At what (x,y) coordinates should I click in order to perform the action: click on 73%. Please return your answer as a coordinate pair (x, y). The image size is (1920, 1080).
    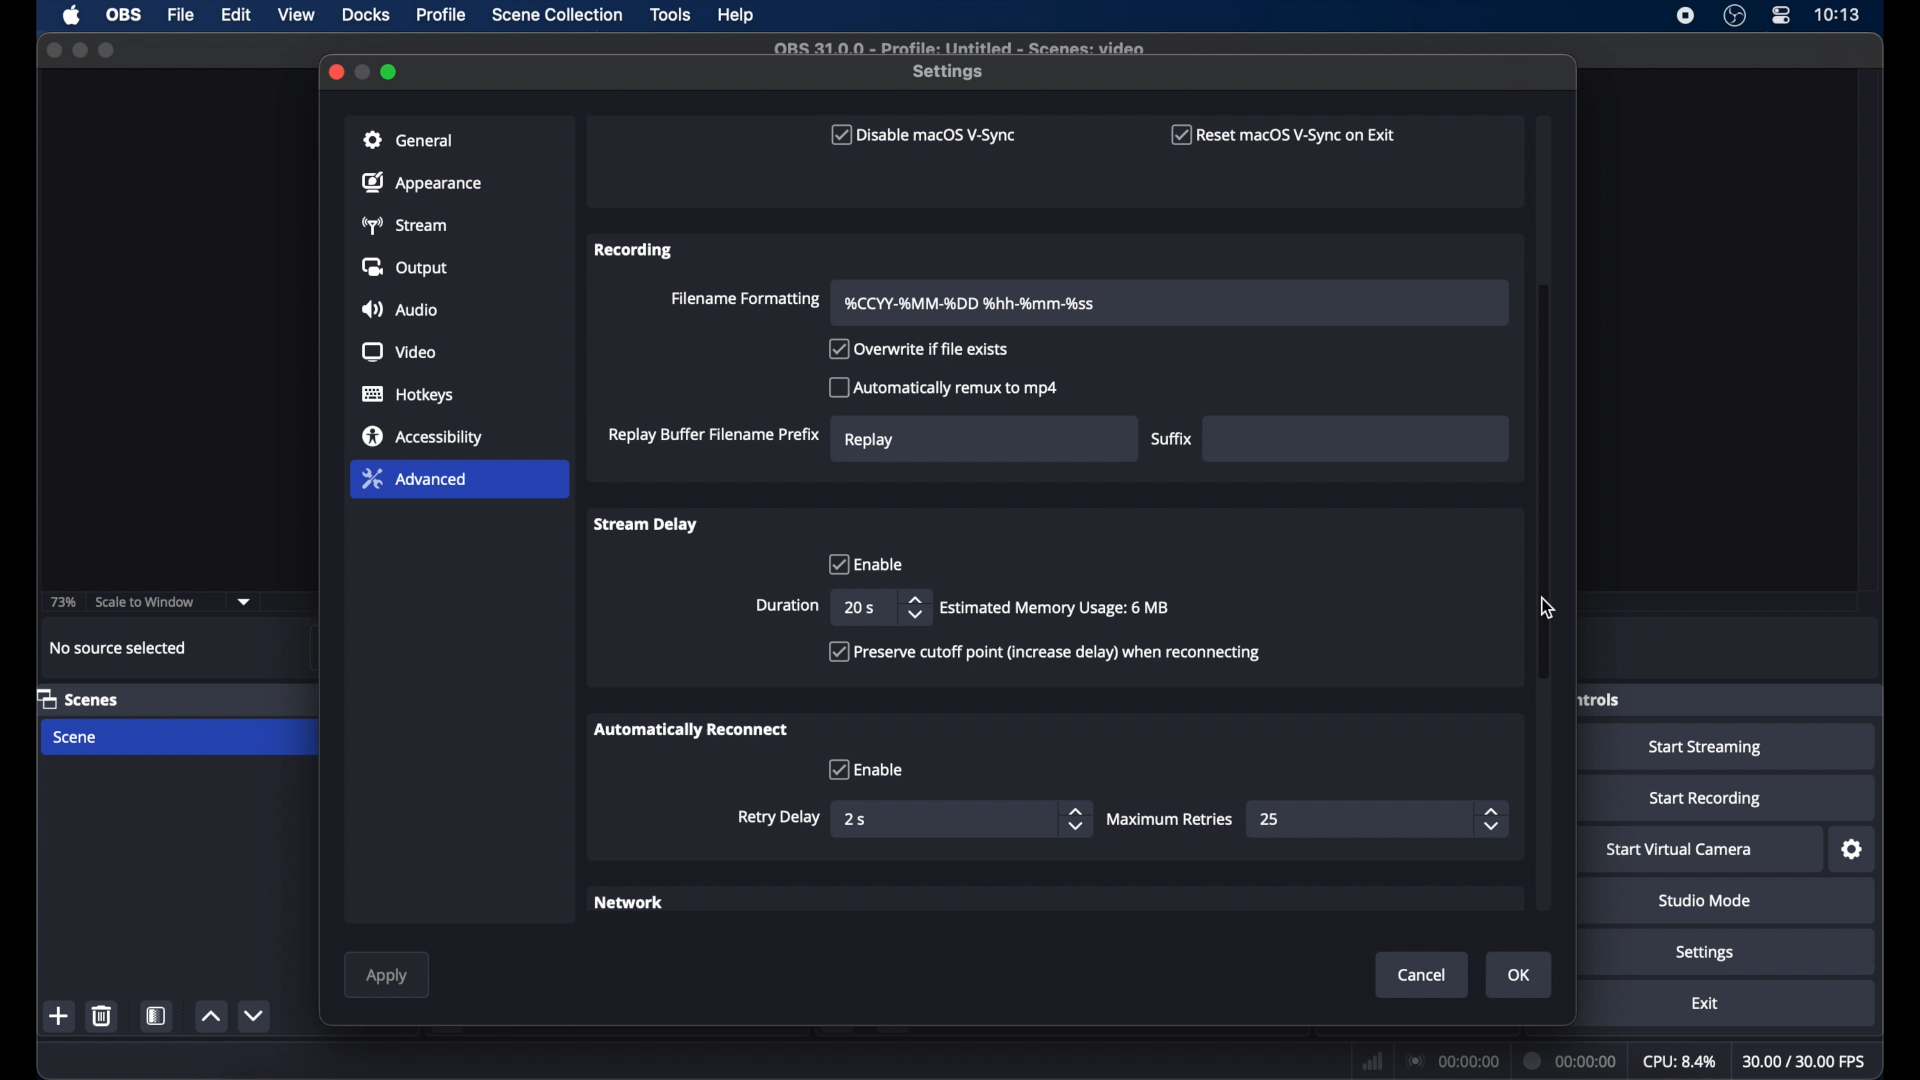
    Looking at the image, I should click on (64, 602).